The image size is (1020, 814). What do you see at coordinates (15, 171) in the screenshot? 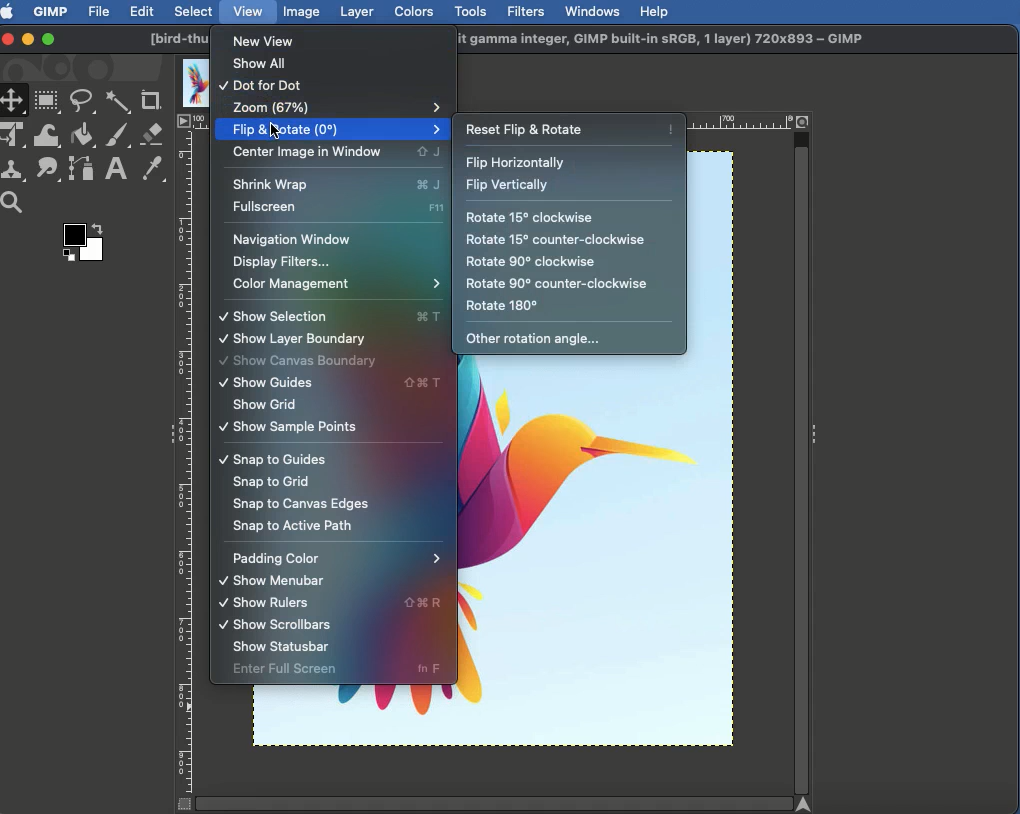
I see `Clone tool` at bounding box center [15, 171].